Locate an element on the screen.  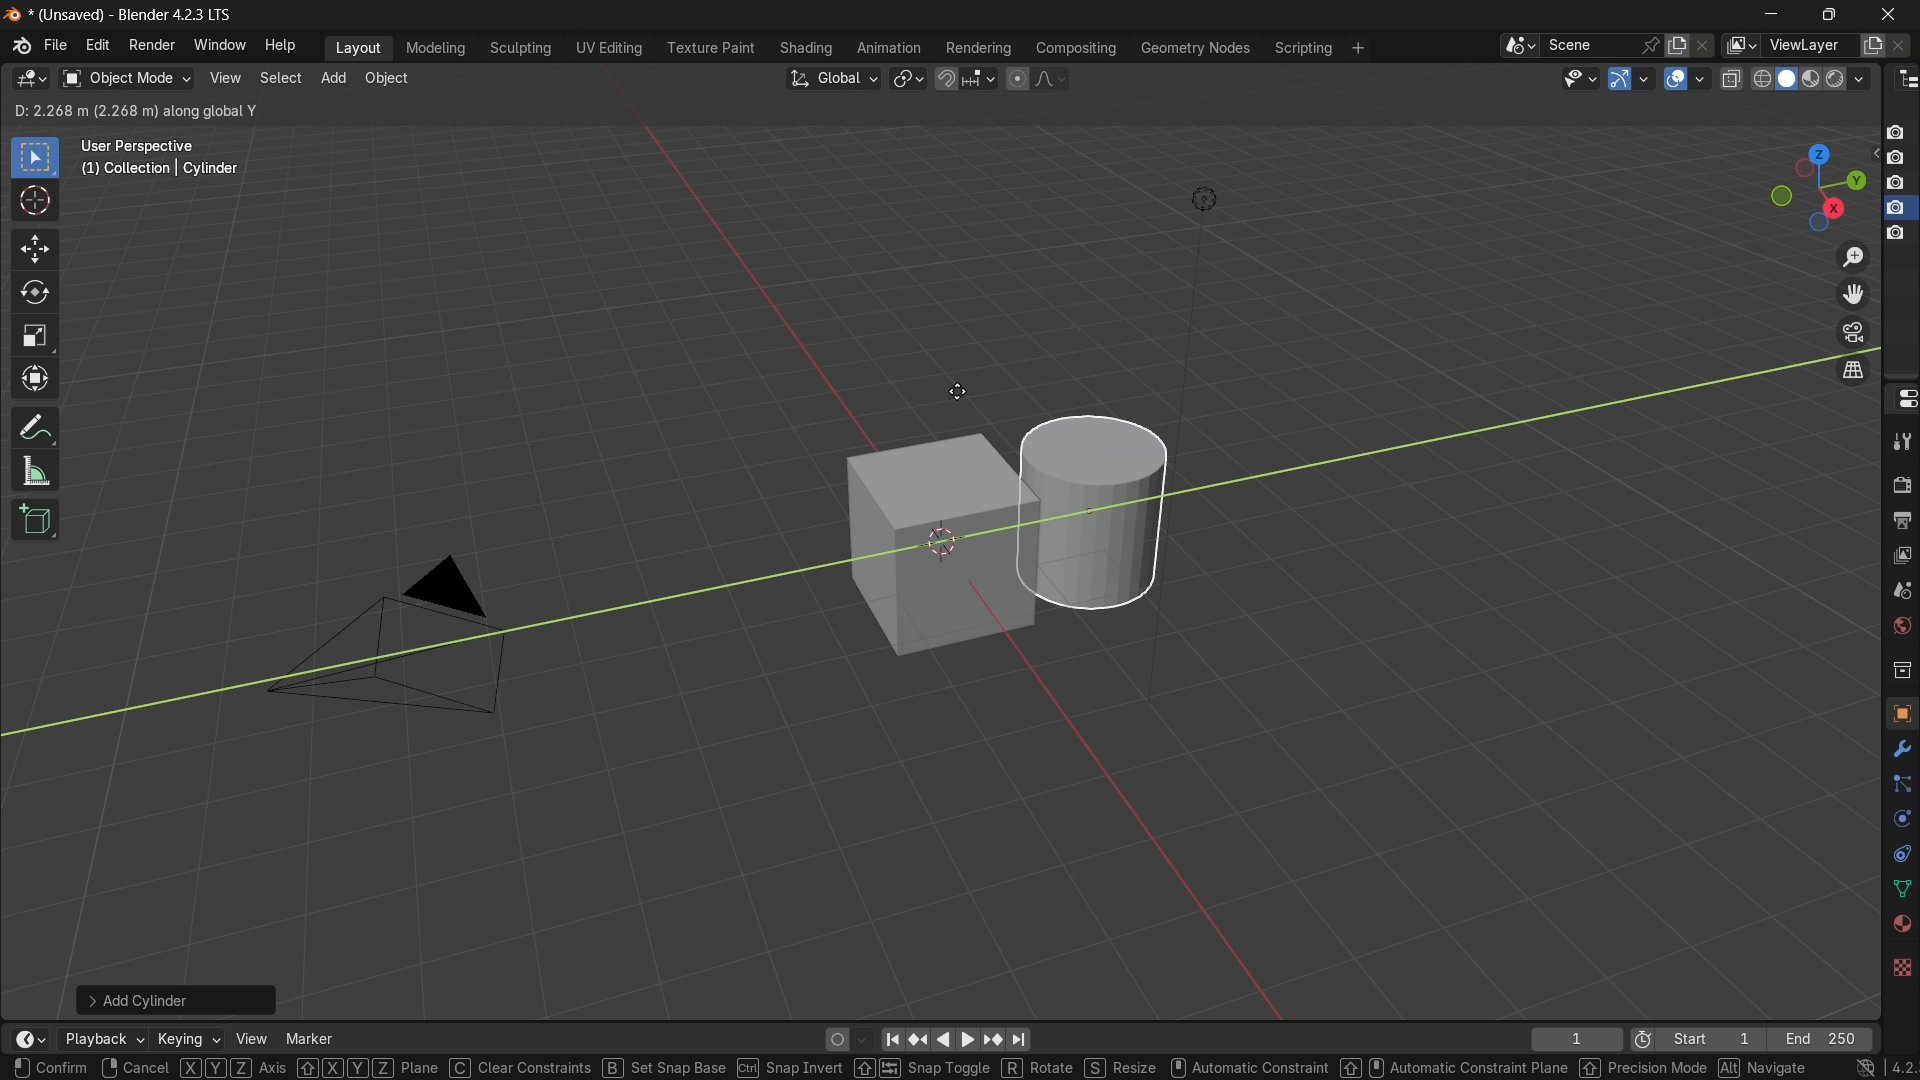
world is located at coordinates (1900, 628).